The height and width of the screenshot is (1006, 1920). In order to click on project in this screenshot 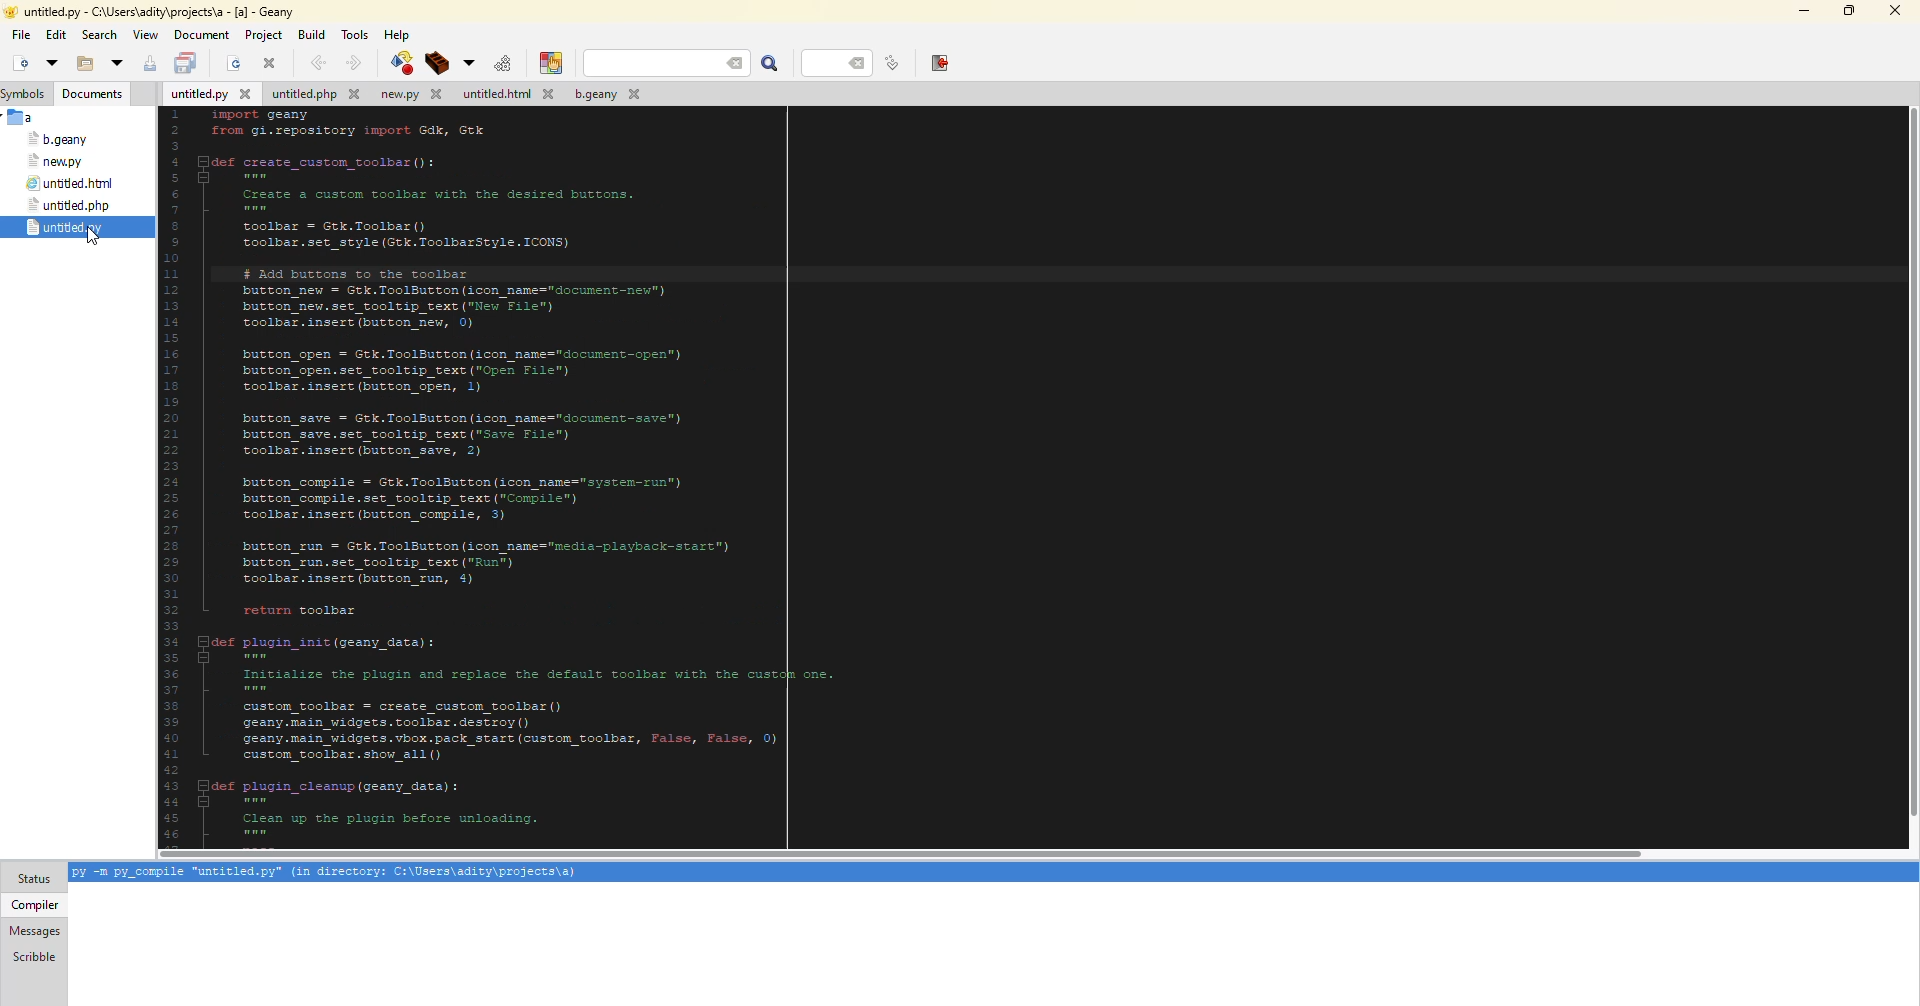, I will do `click(264, 35)`.